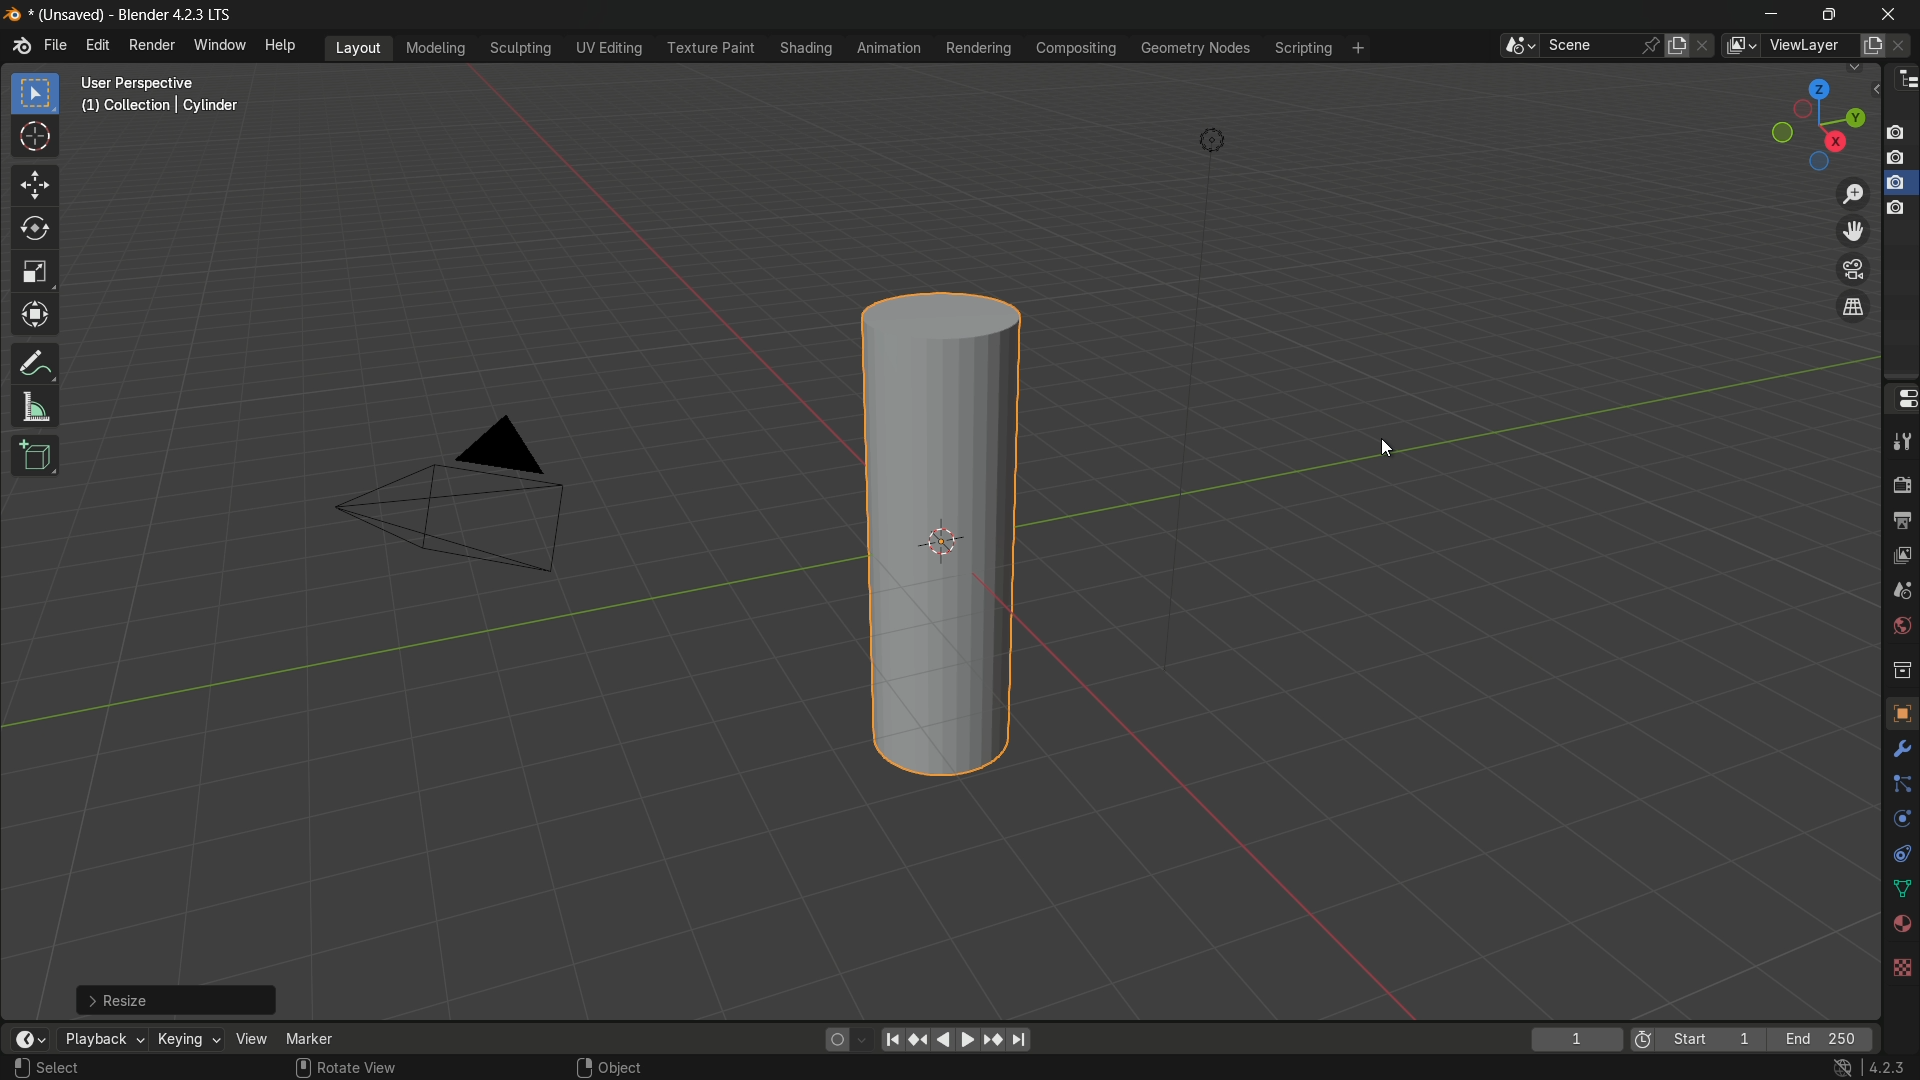  What do you see at coordinates (1517, 46) in the screenshot?
I see `browse scenes` at bounding box center [1517, 46].